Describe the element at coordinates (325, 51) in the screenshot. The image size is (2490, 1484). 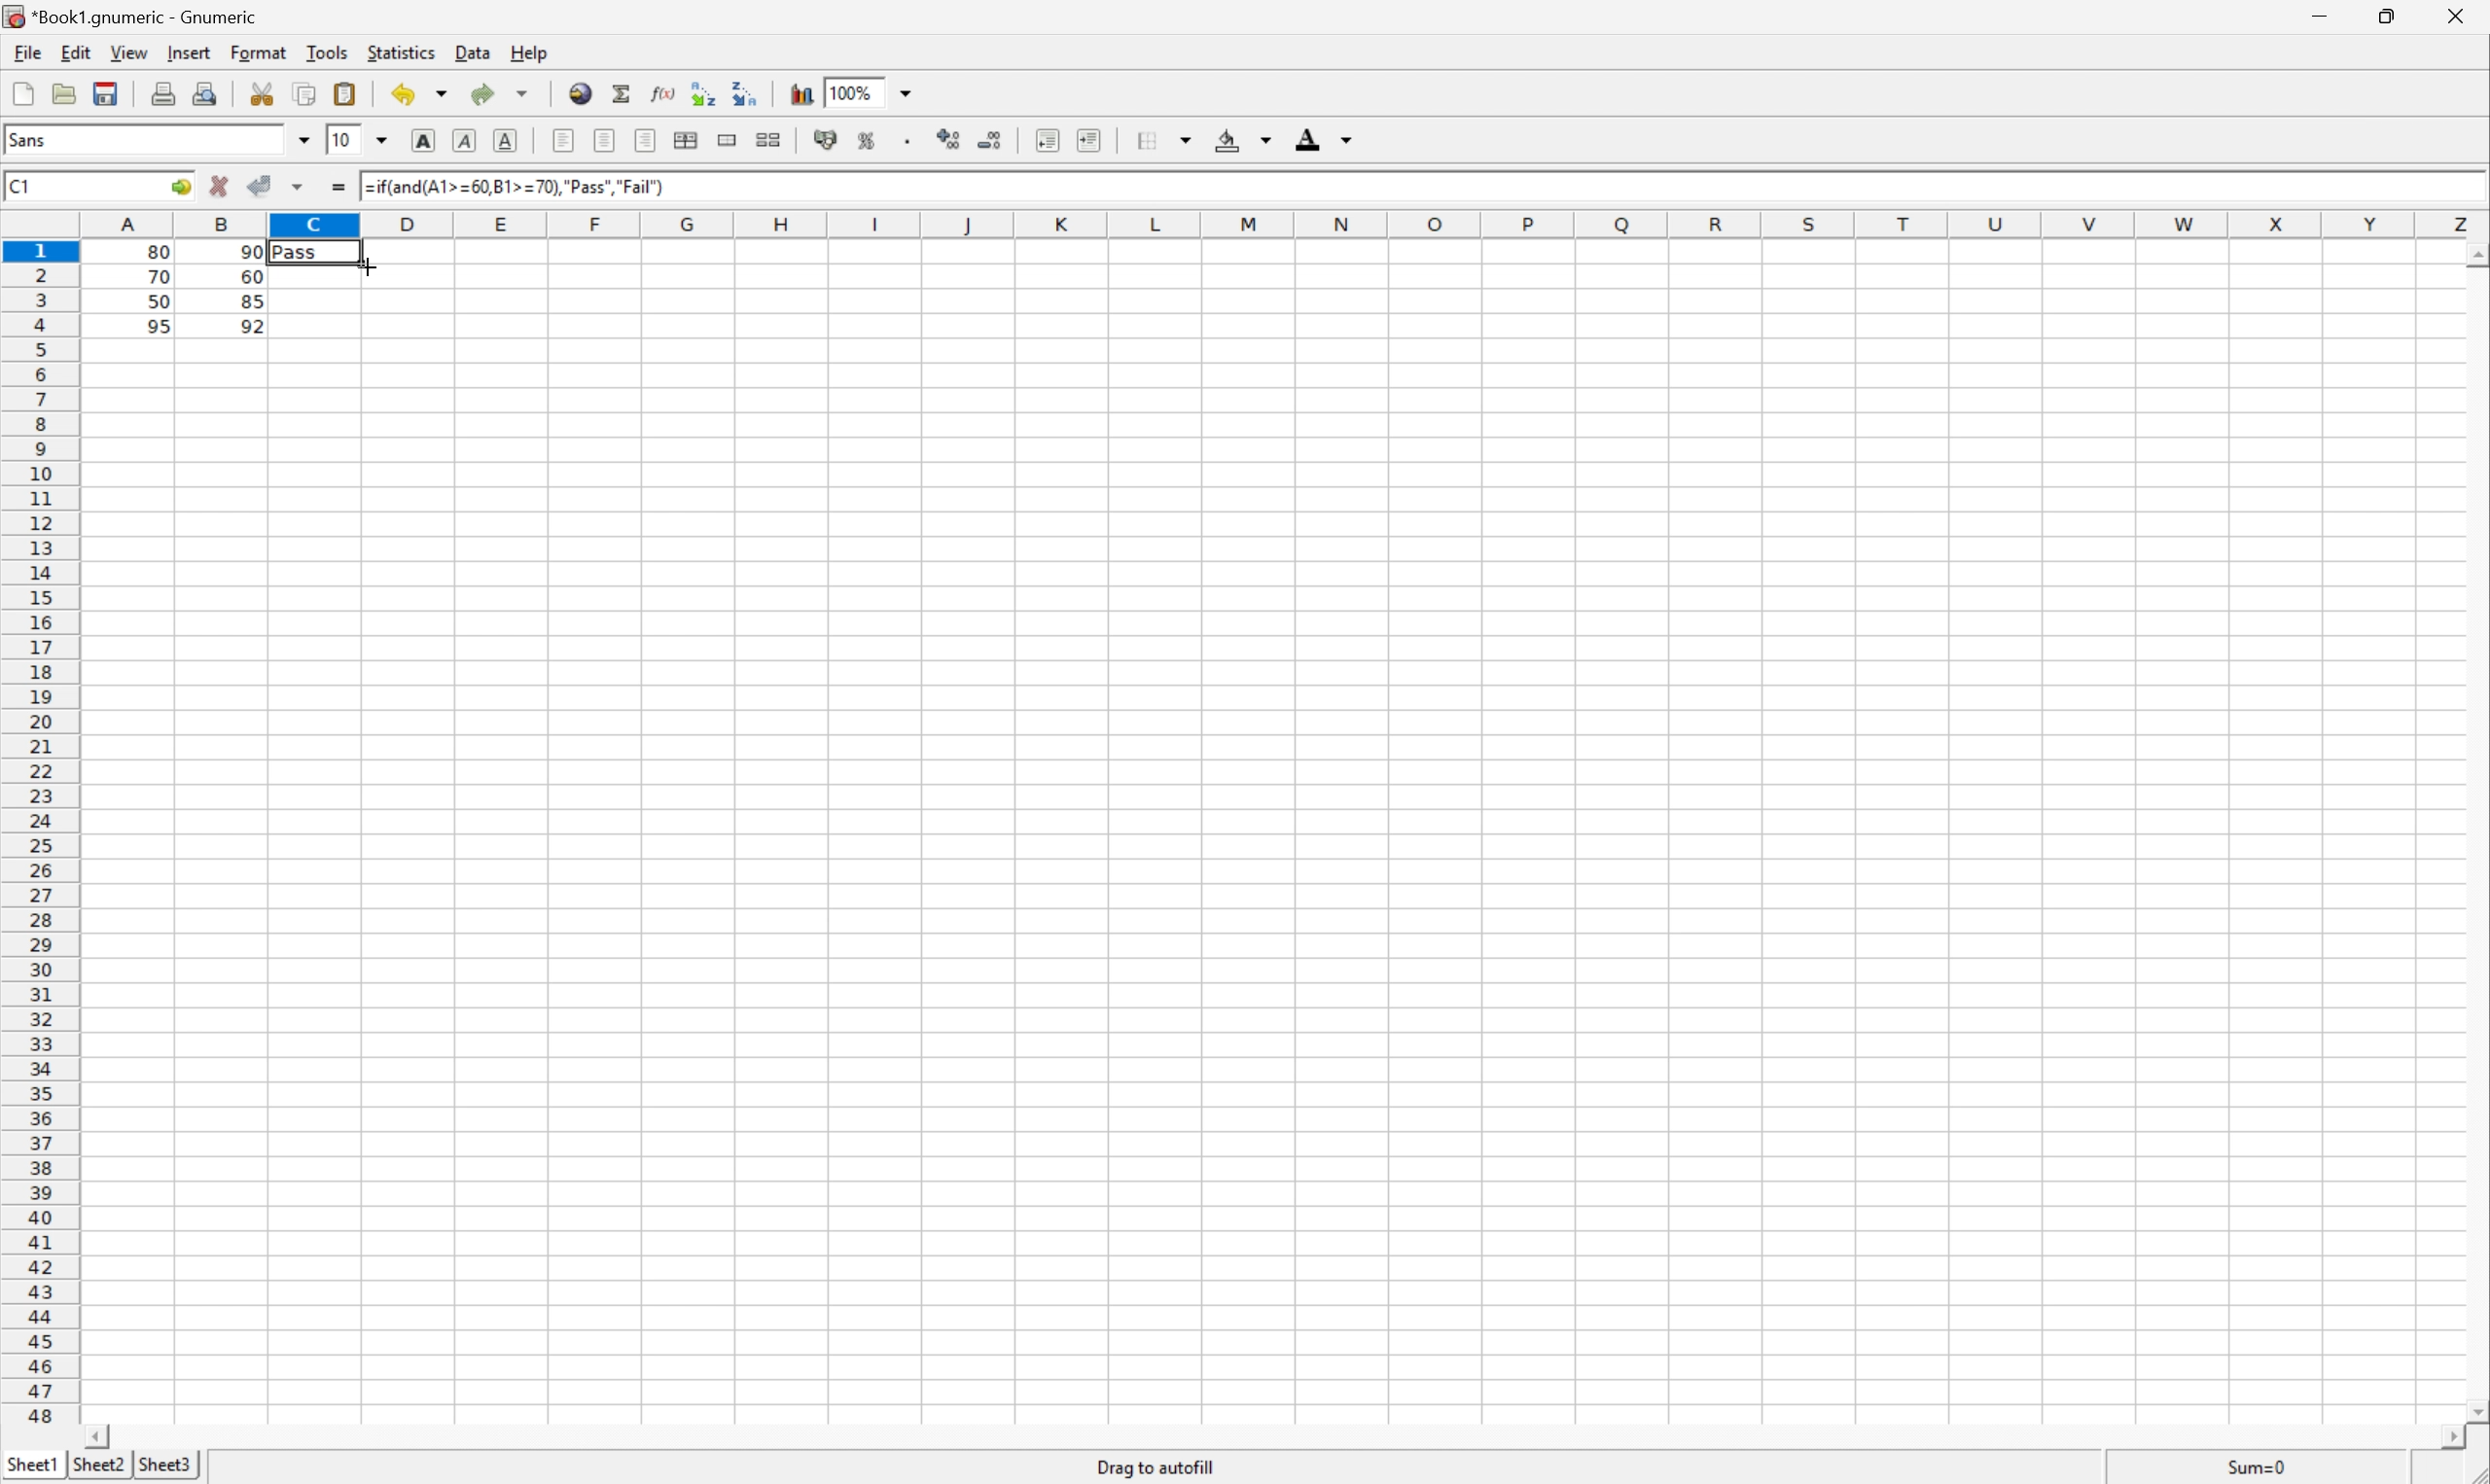
I see `Tools` at that location.